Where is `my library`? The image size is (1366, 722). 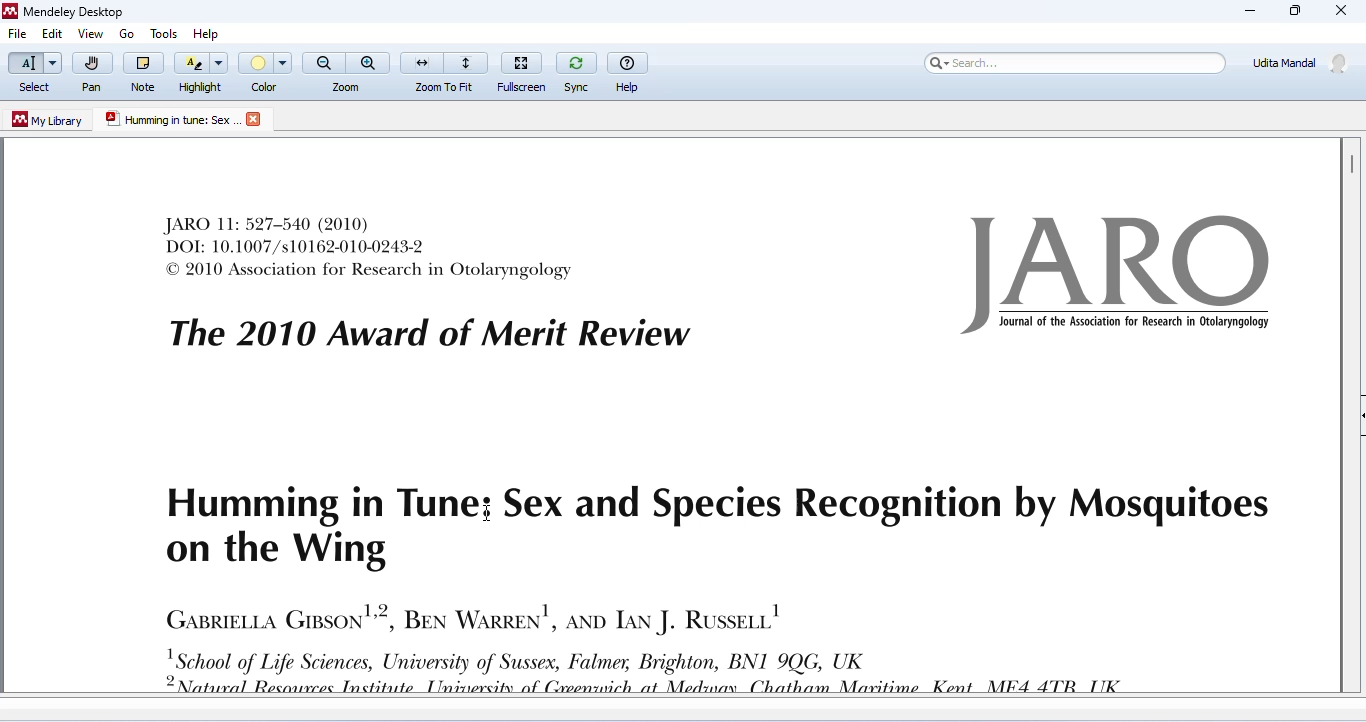
my library is located at coordinates (49, 120).